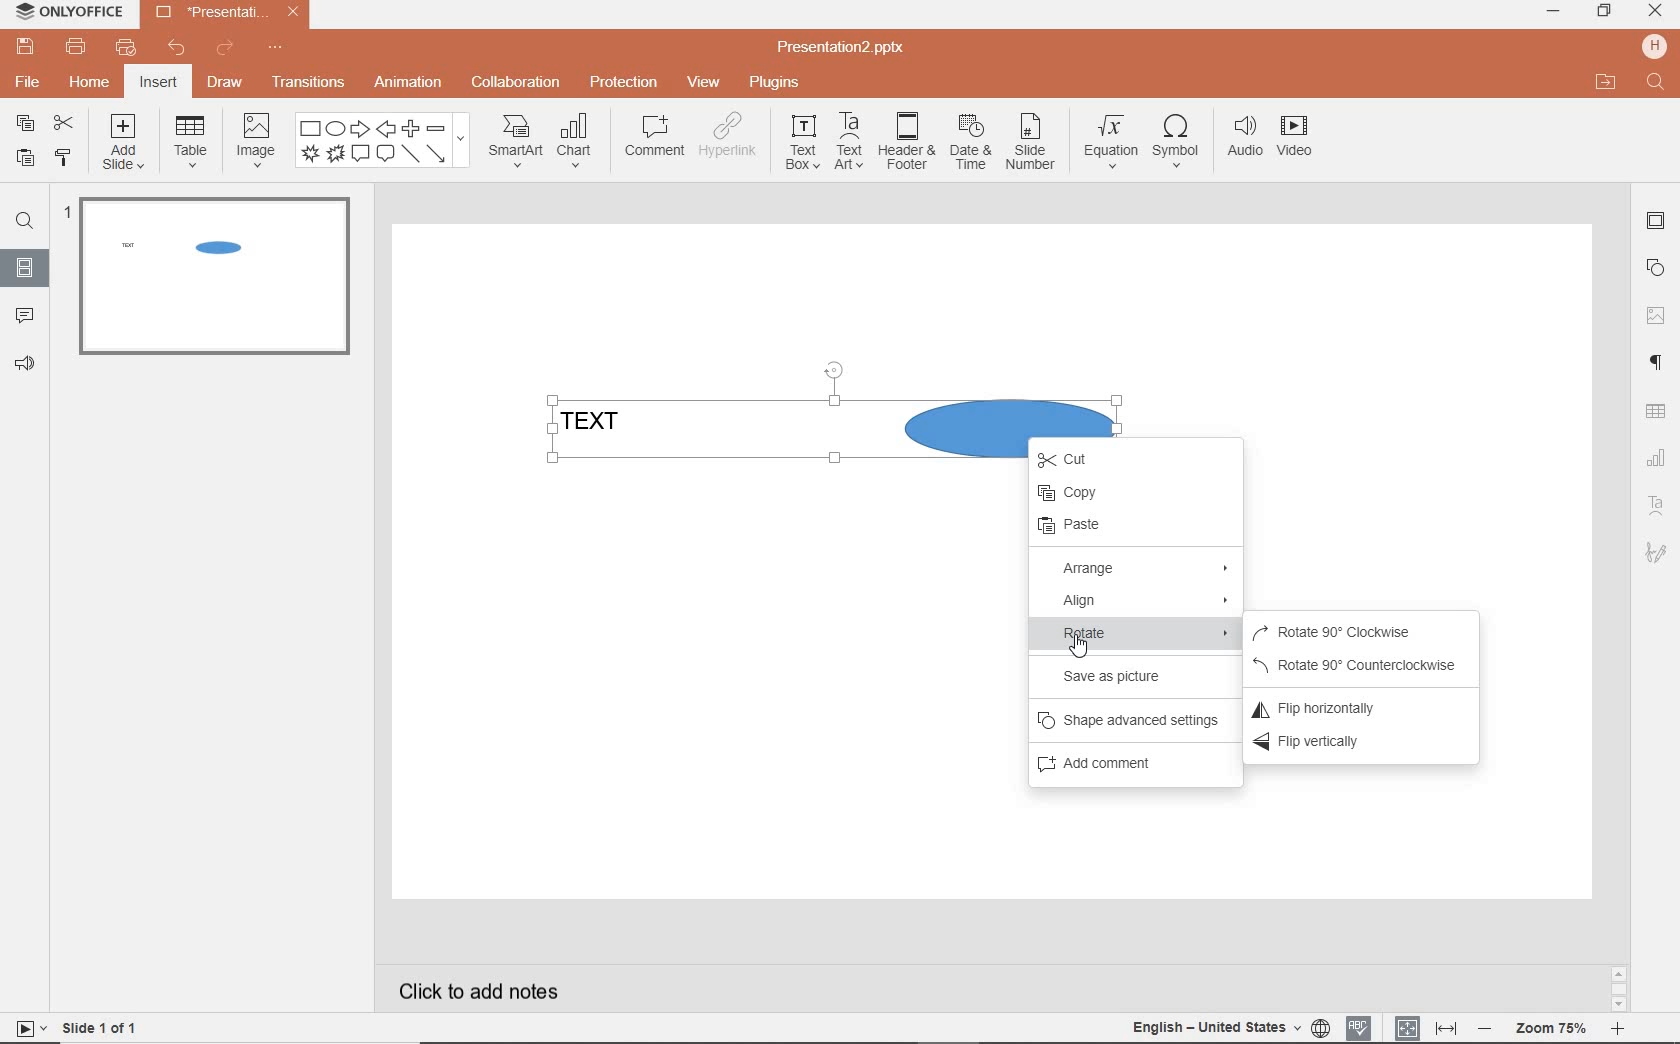 The width and height of the screenshot is (1680, 1044). I want to click on TEXT & SHAPE GROUPED, so click(737, 431).